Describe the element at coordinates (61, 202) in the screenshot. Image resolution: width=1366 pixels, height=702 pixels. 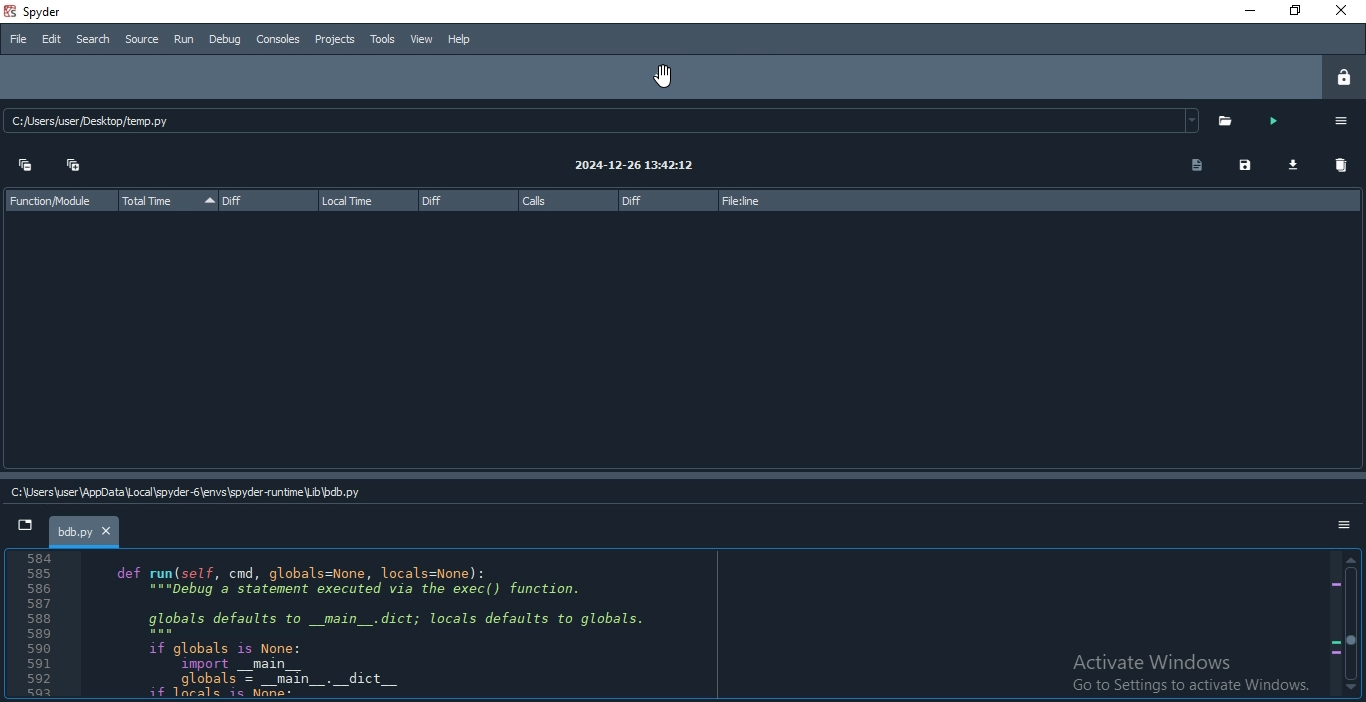
I see `Function Module` at that location.